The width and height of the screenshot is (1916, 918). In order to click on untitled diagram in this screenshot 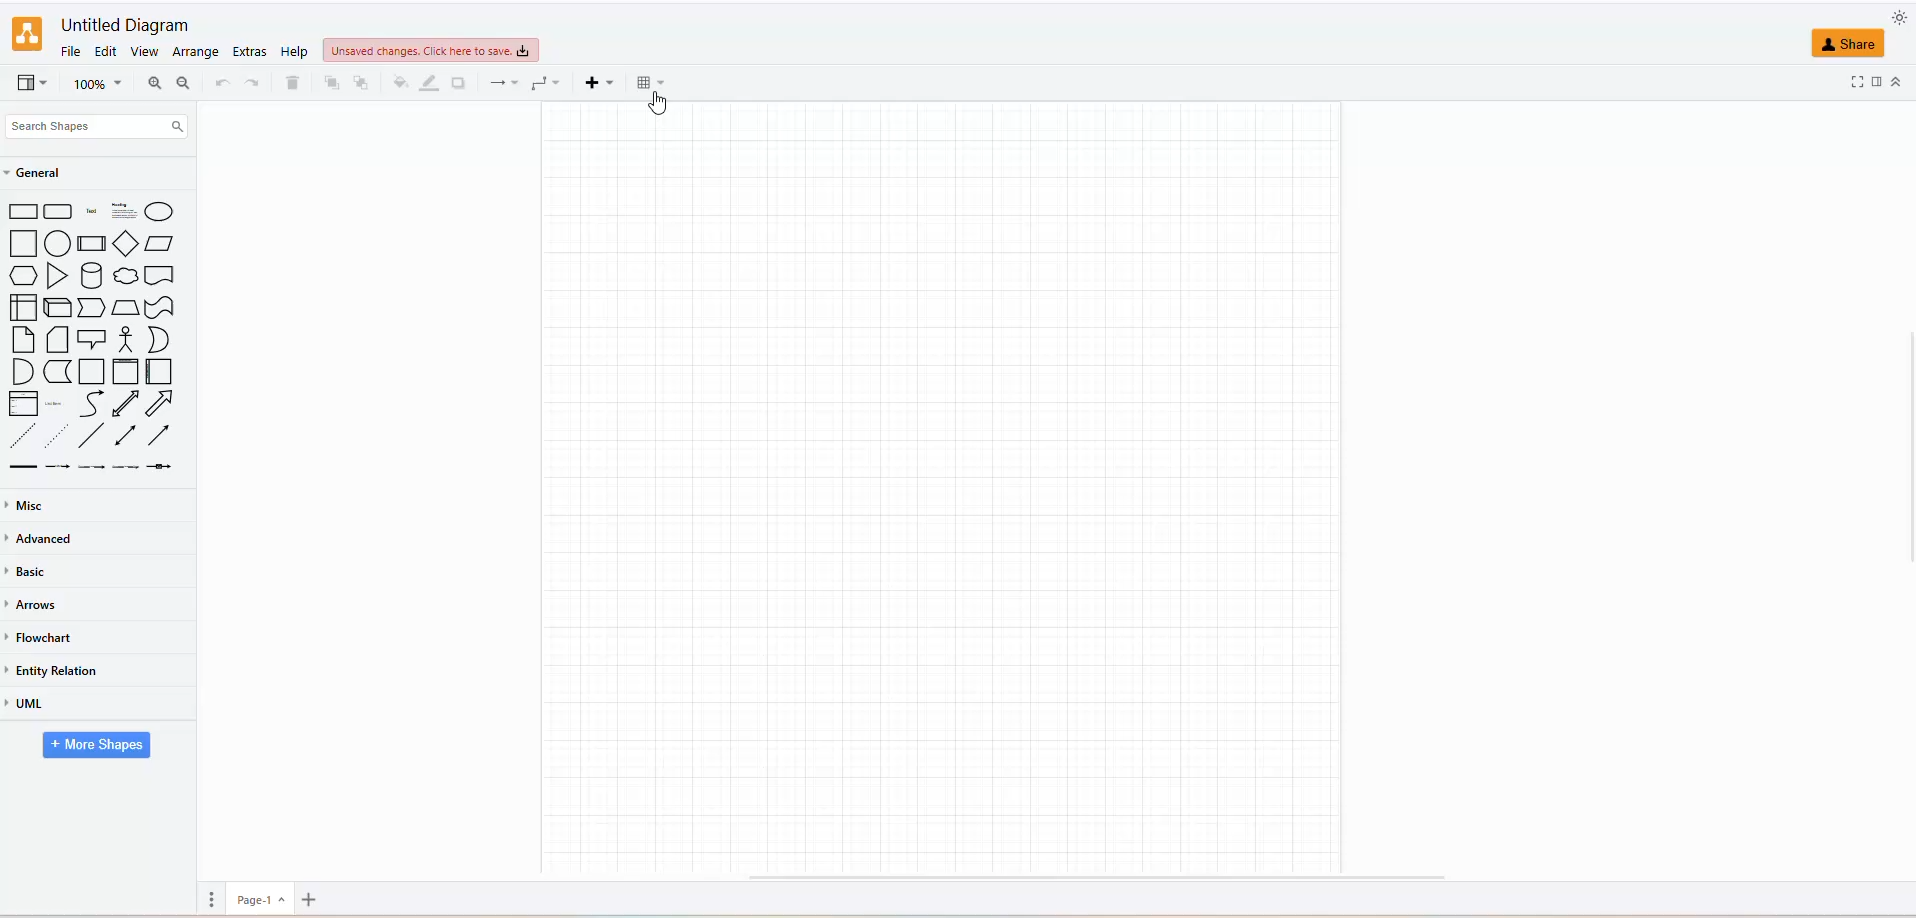, I will do `click(125, 26)`.